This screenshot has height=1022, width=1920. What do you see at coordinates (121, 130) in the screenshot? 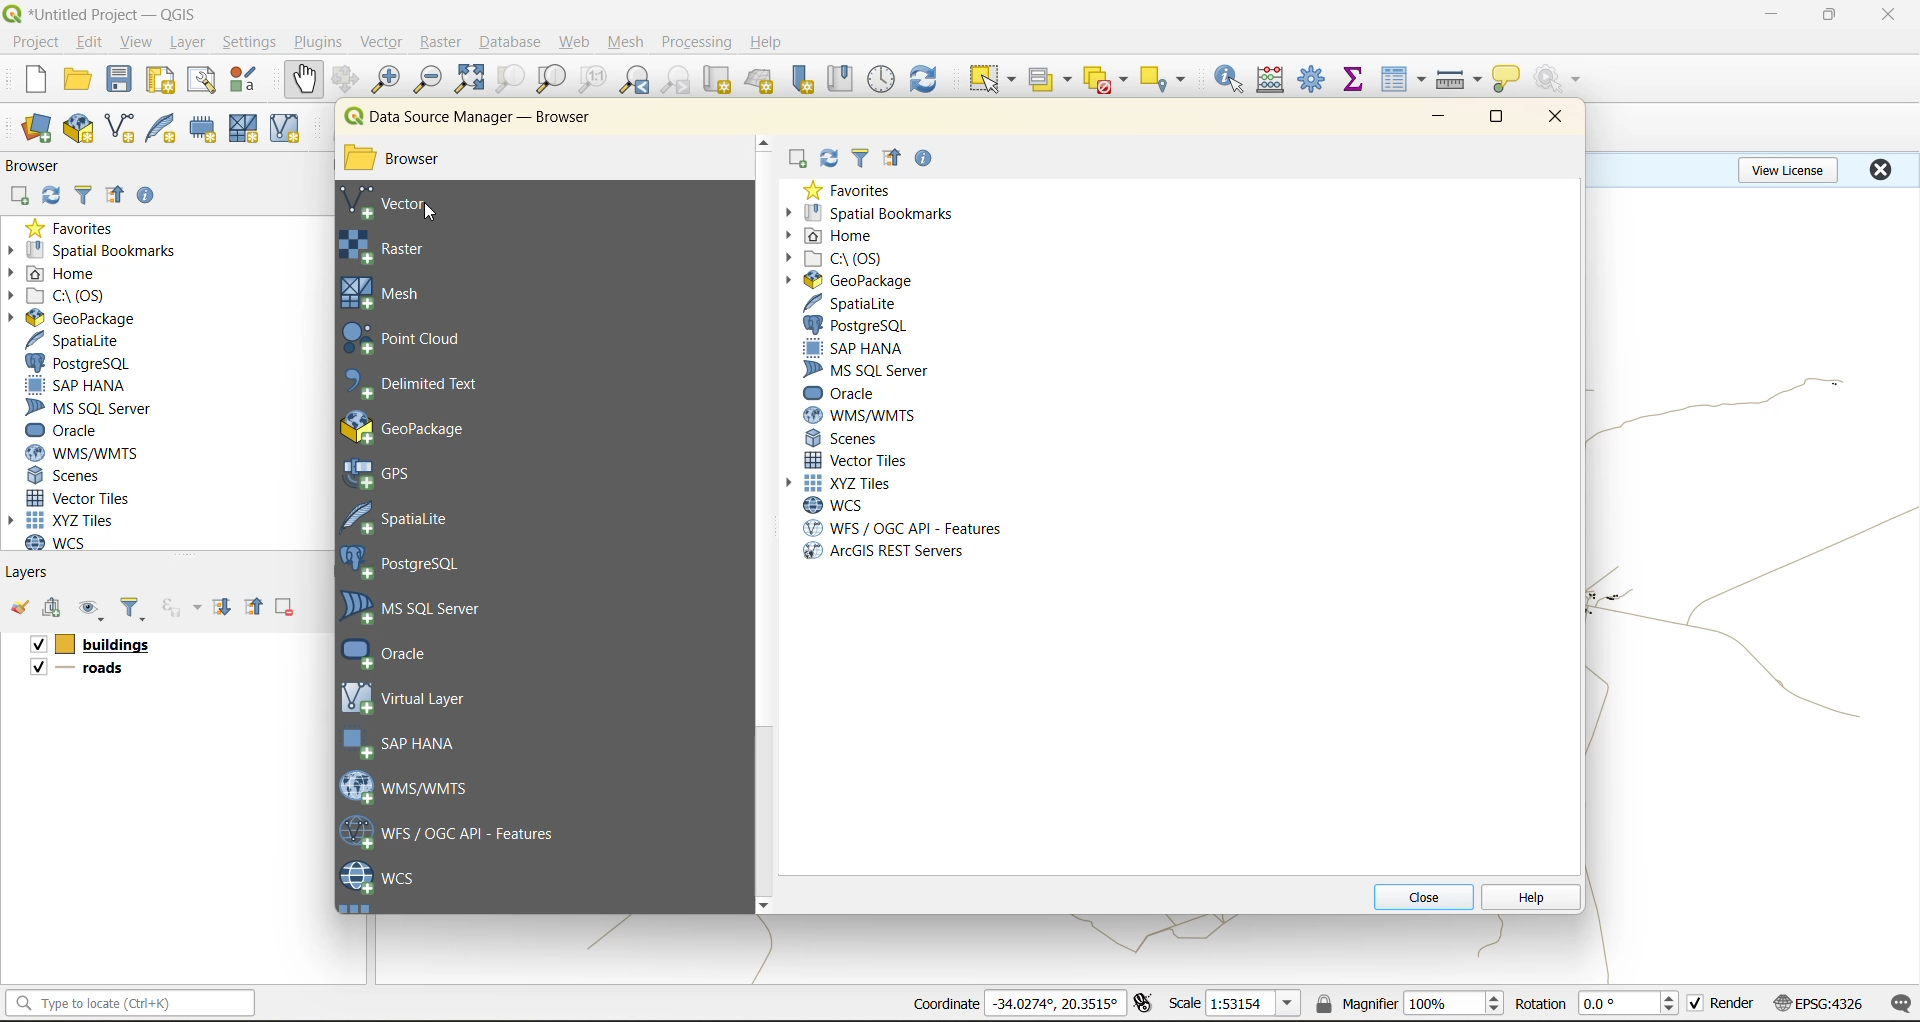
I see `new shapefile layer` at bounding box center [121, 130].